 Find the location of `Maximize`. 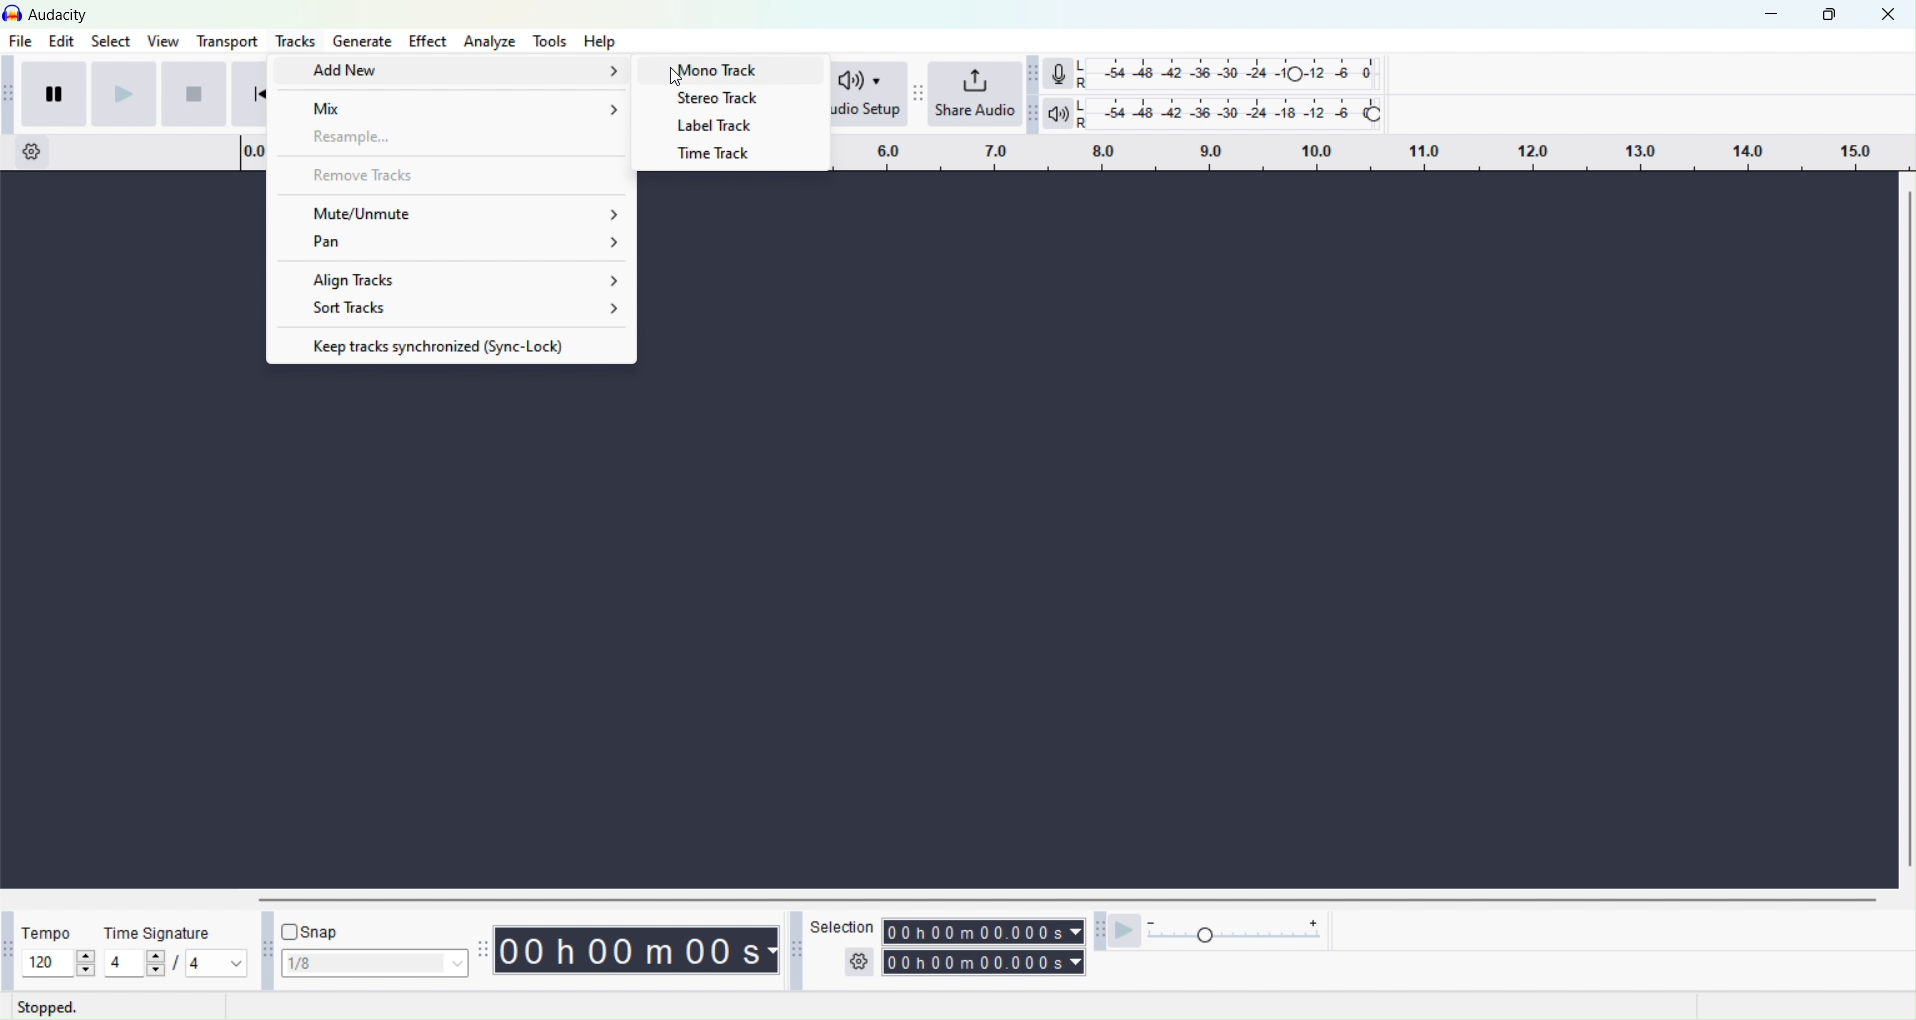

Maximize is located at coordinates (1832, 16).